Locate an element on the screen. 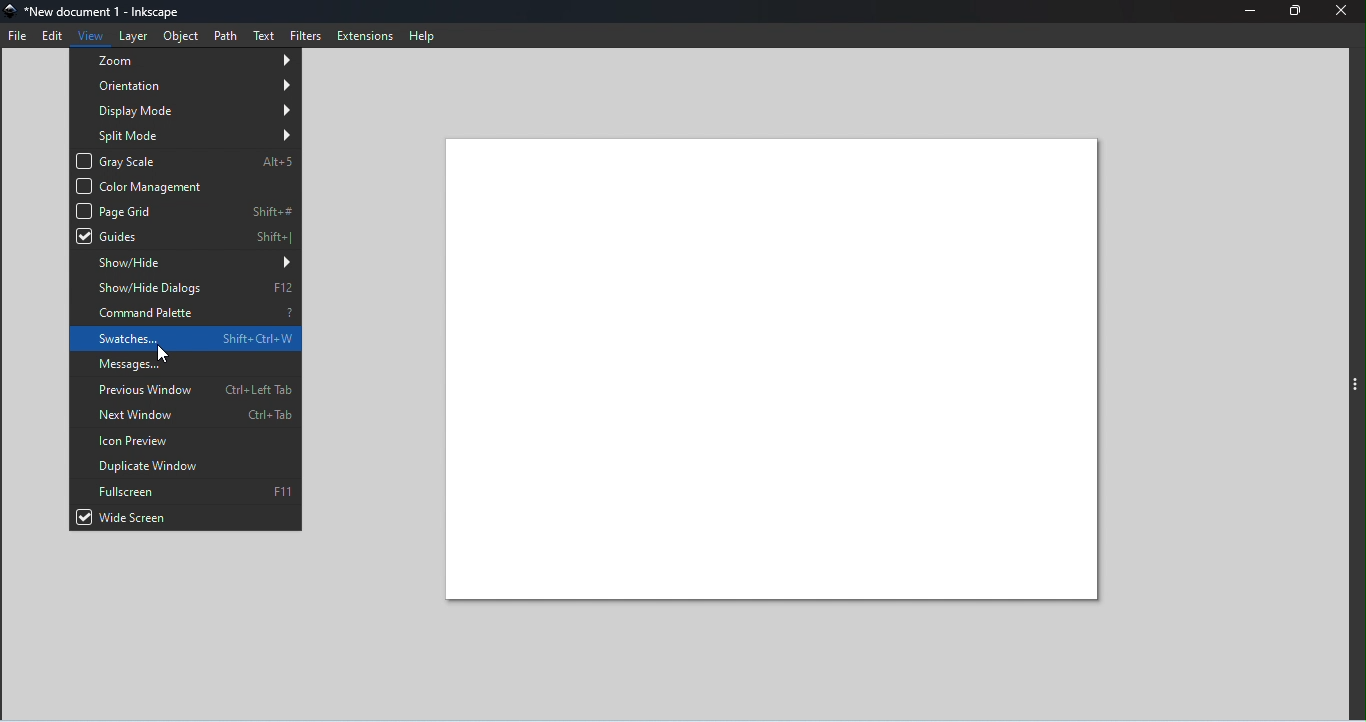 This screenshot has height=722, width=1366. Layer is located at coordinates (137, 38).